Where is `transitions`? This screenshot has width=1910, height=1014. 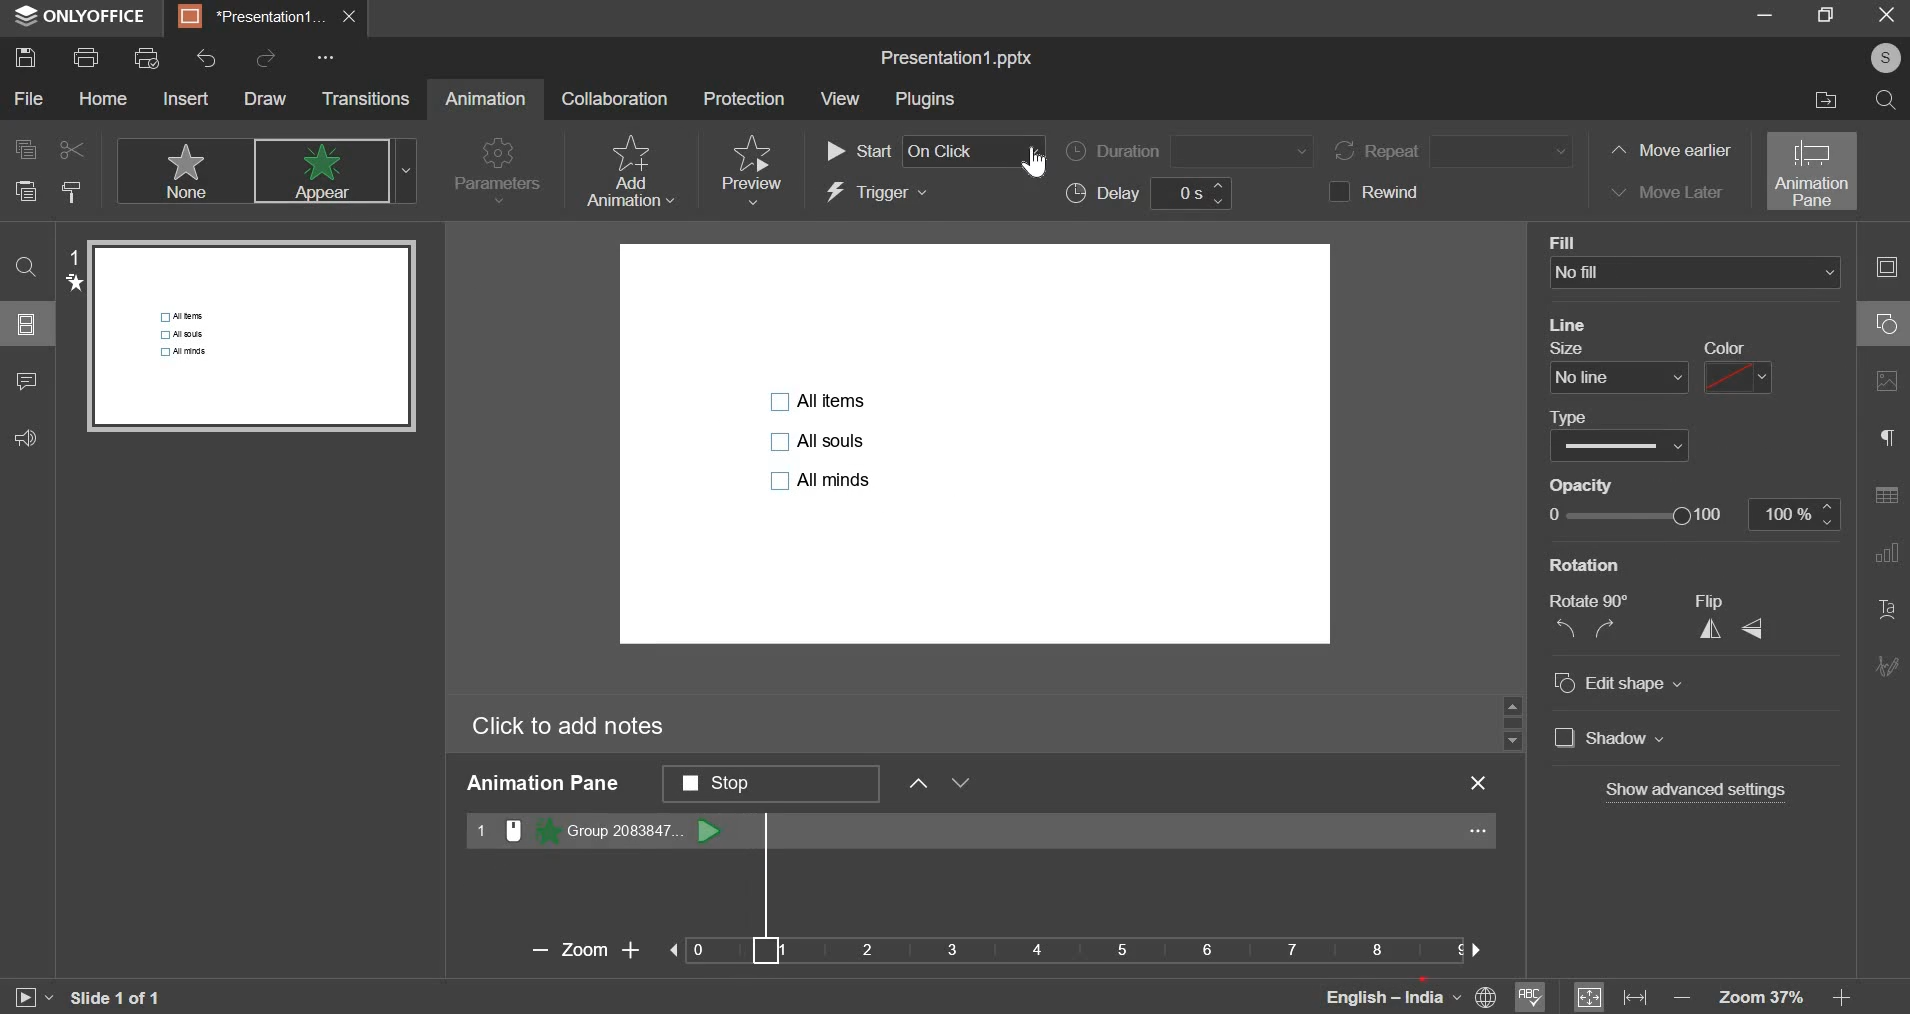
transitions is located at coordinates (365, 98).